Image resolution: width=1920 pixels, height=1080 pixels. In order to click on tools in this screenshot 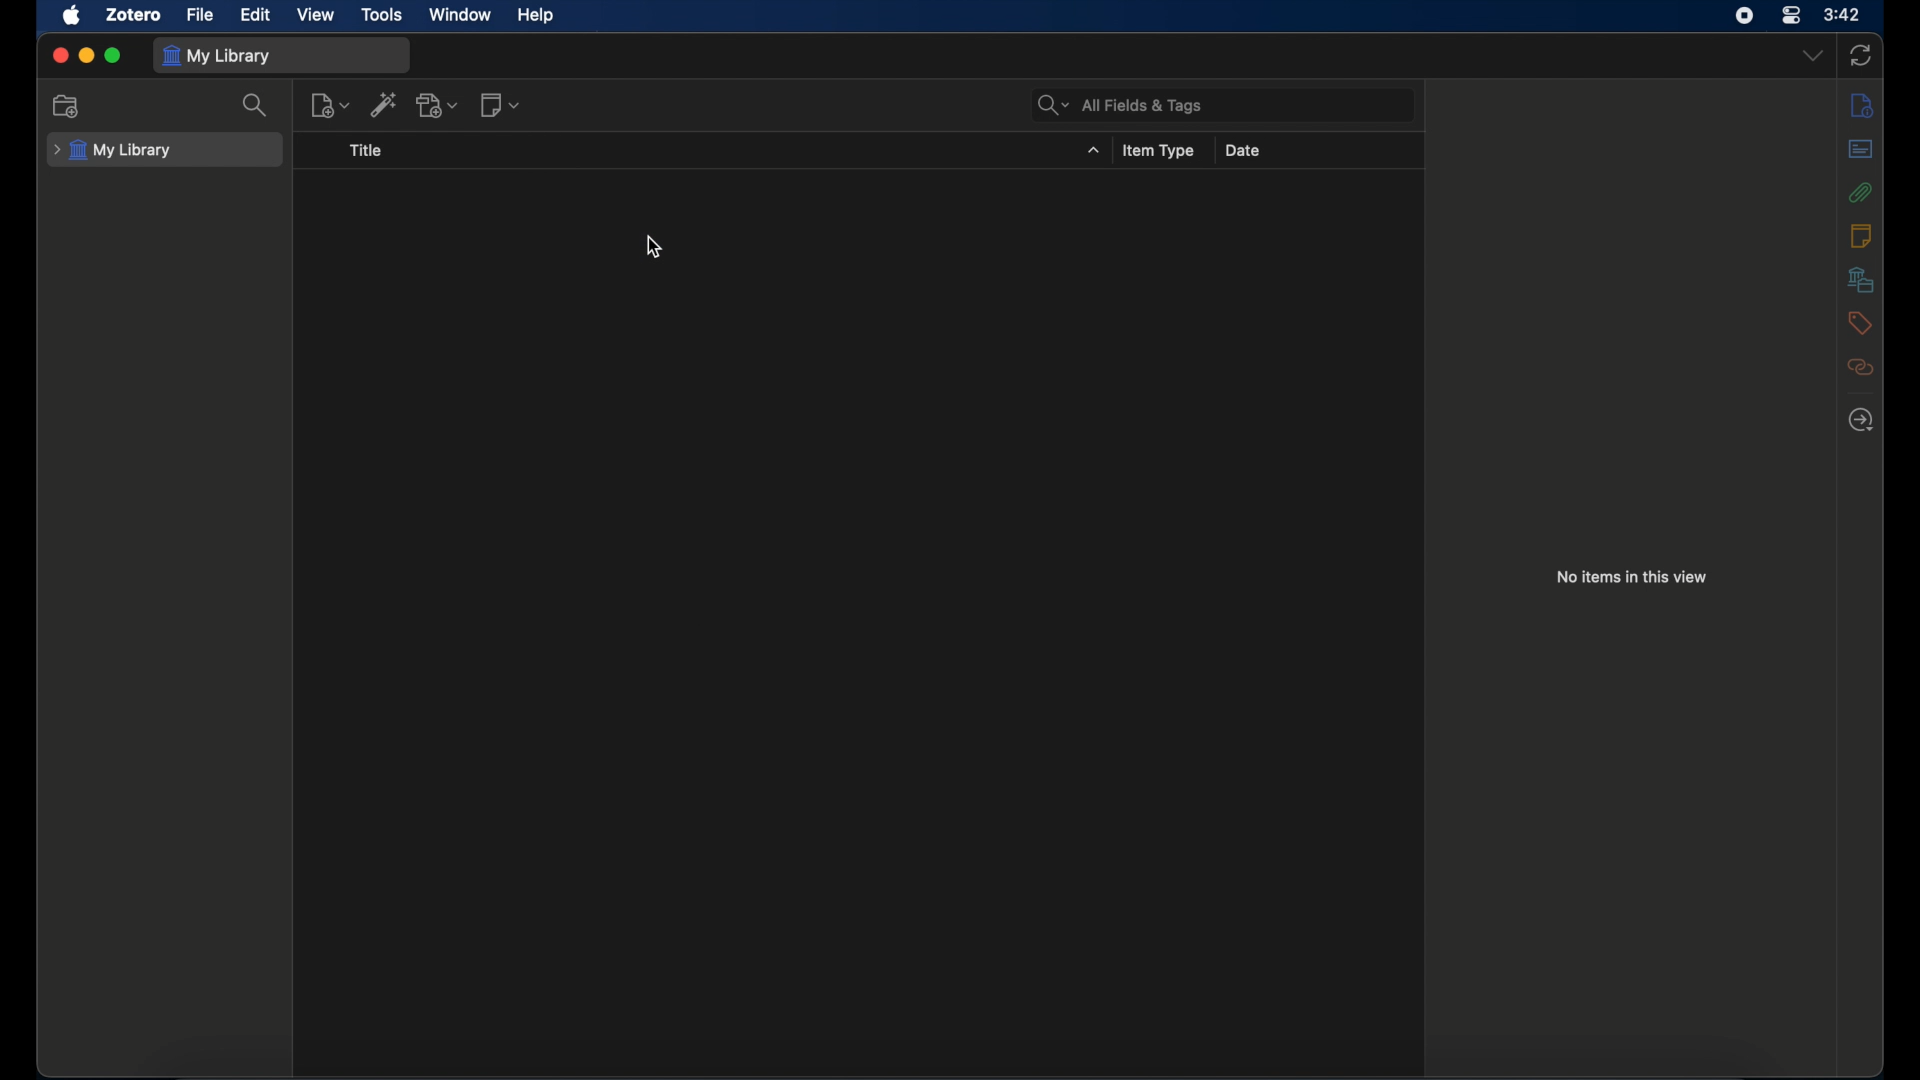, I will do `click(383, 15)`.